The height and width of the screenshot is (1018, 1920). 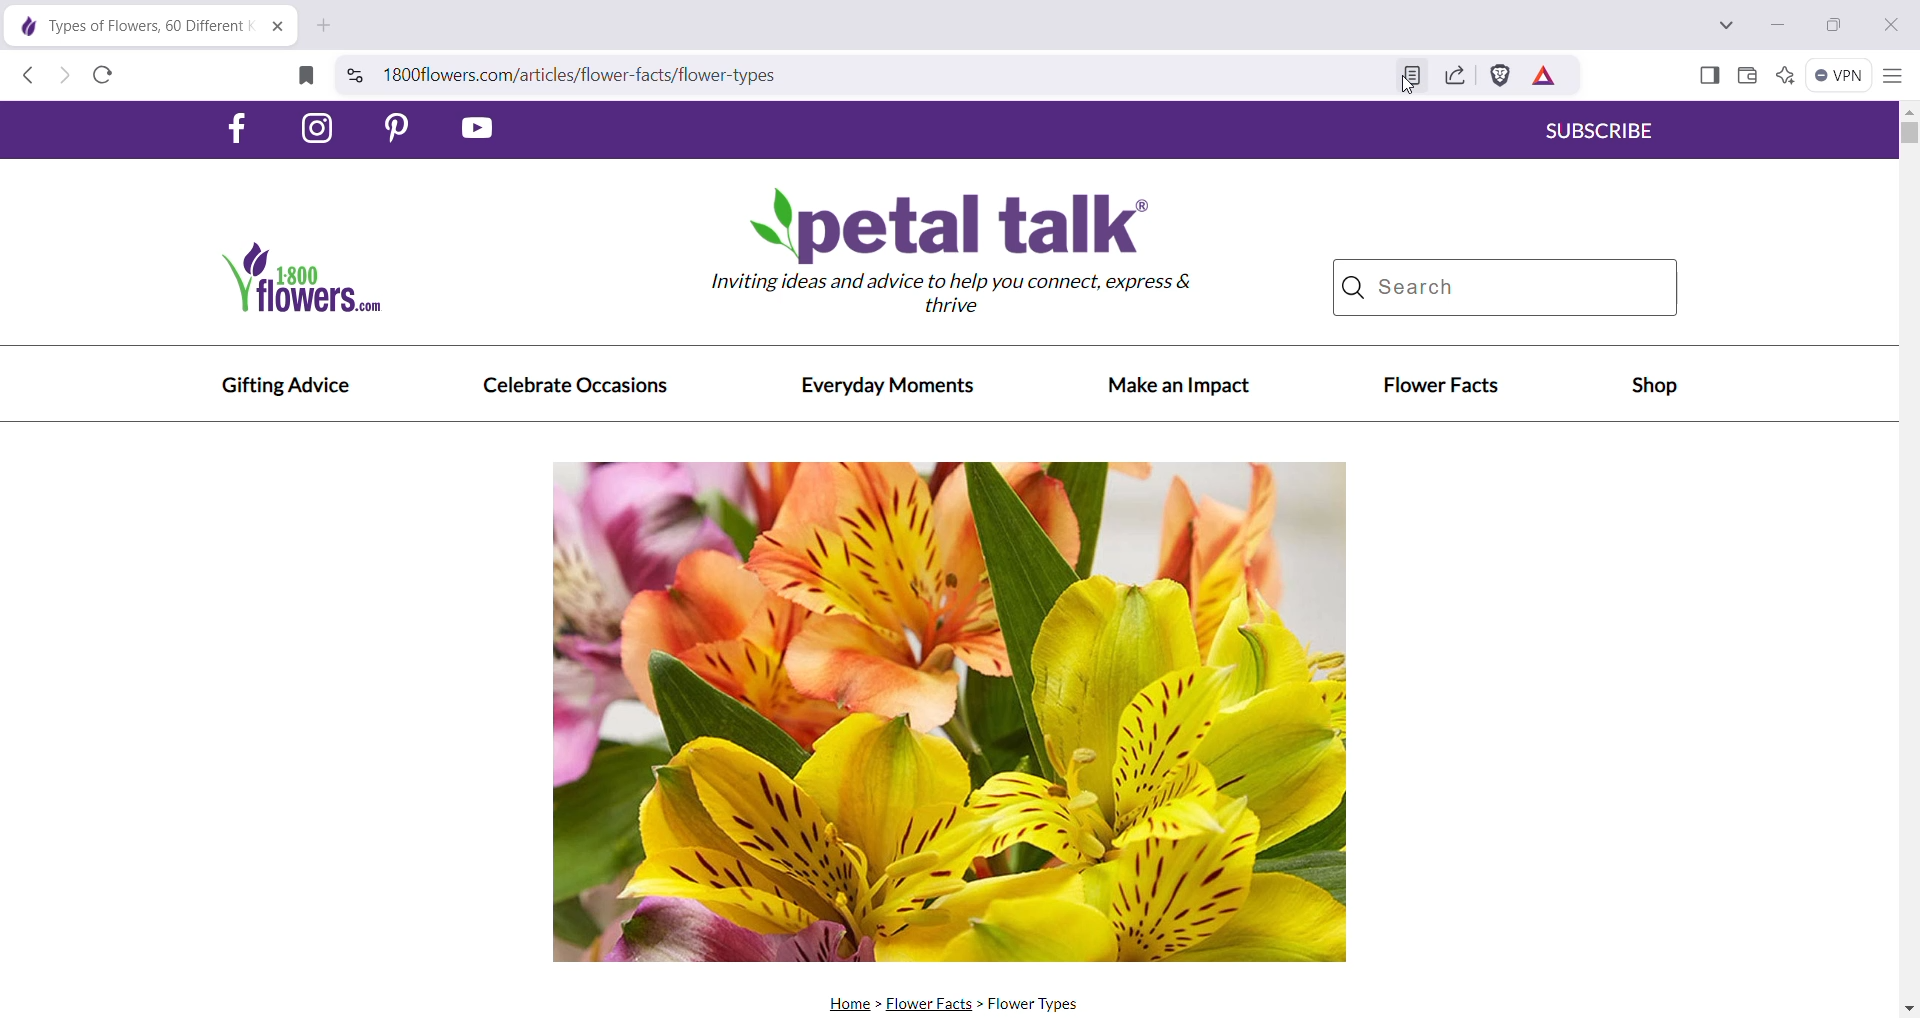 What do you see at coordinates (320, 128) in the screenshot?
I see `Instagram` at bounding box center [320, 128].